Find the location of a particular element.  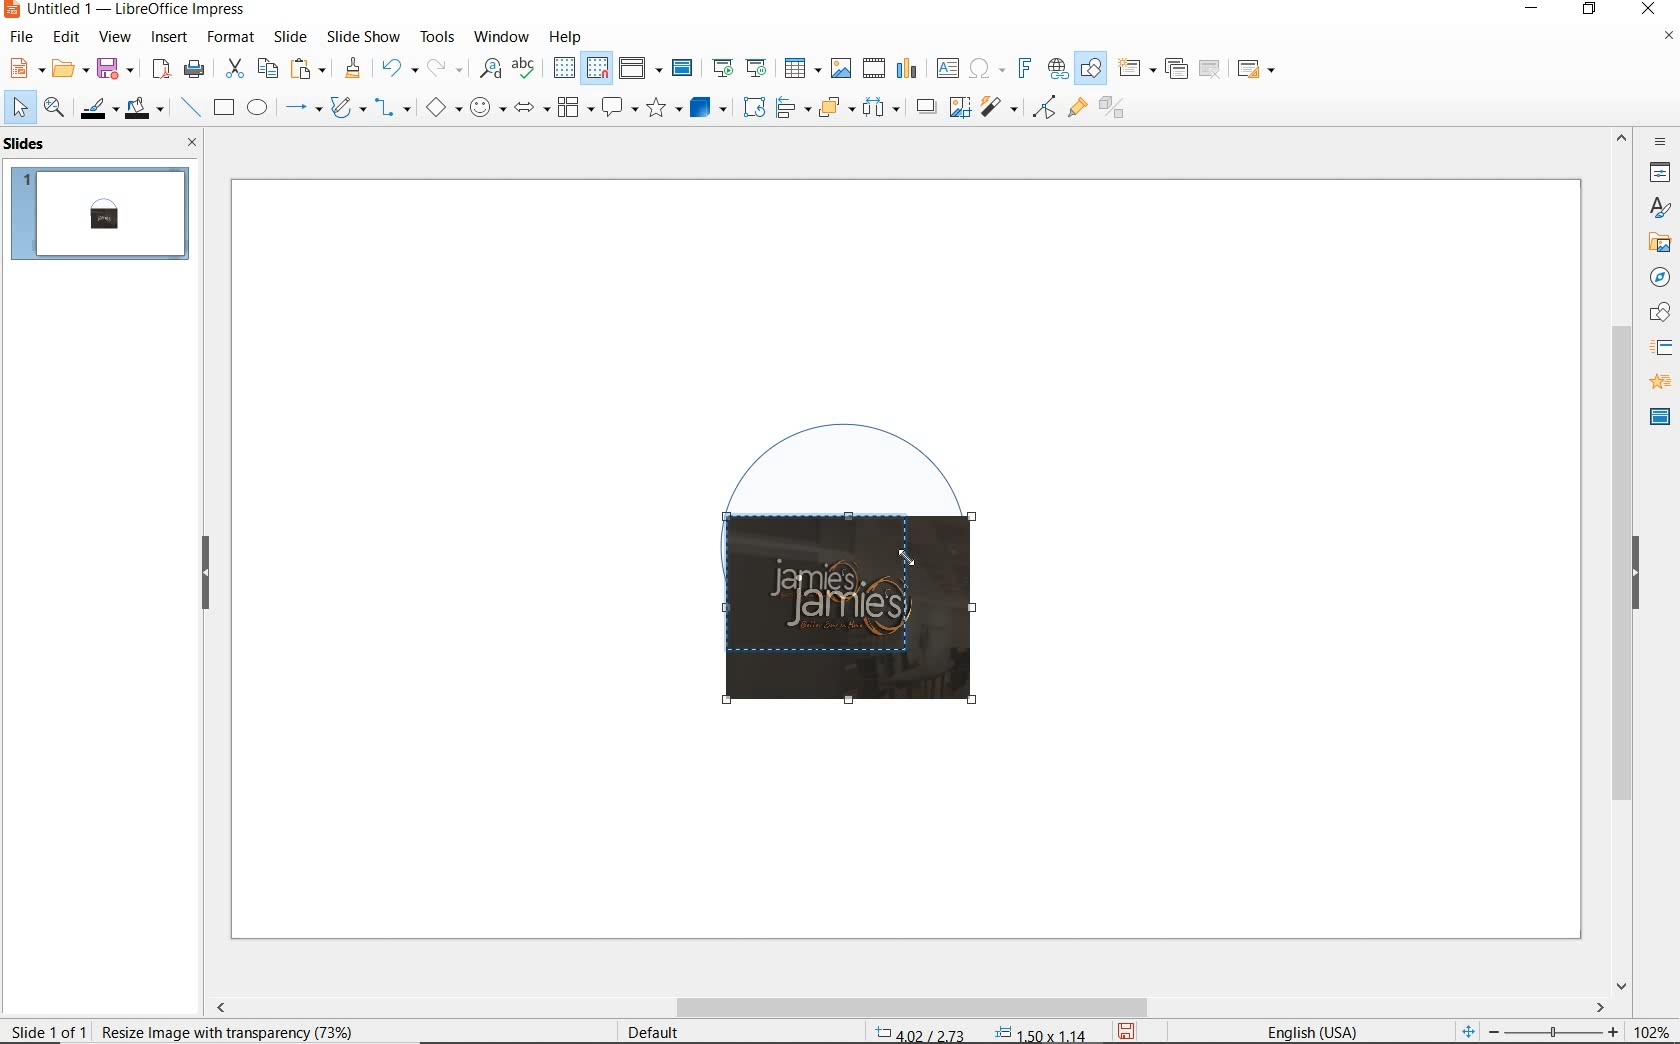

basic shapes is located at coordinates (443, 110).